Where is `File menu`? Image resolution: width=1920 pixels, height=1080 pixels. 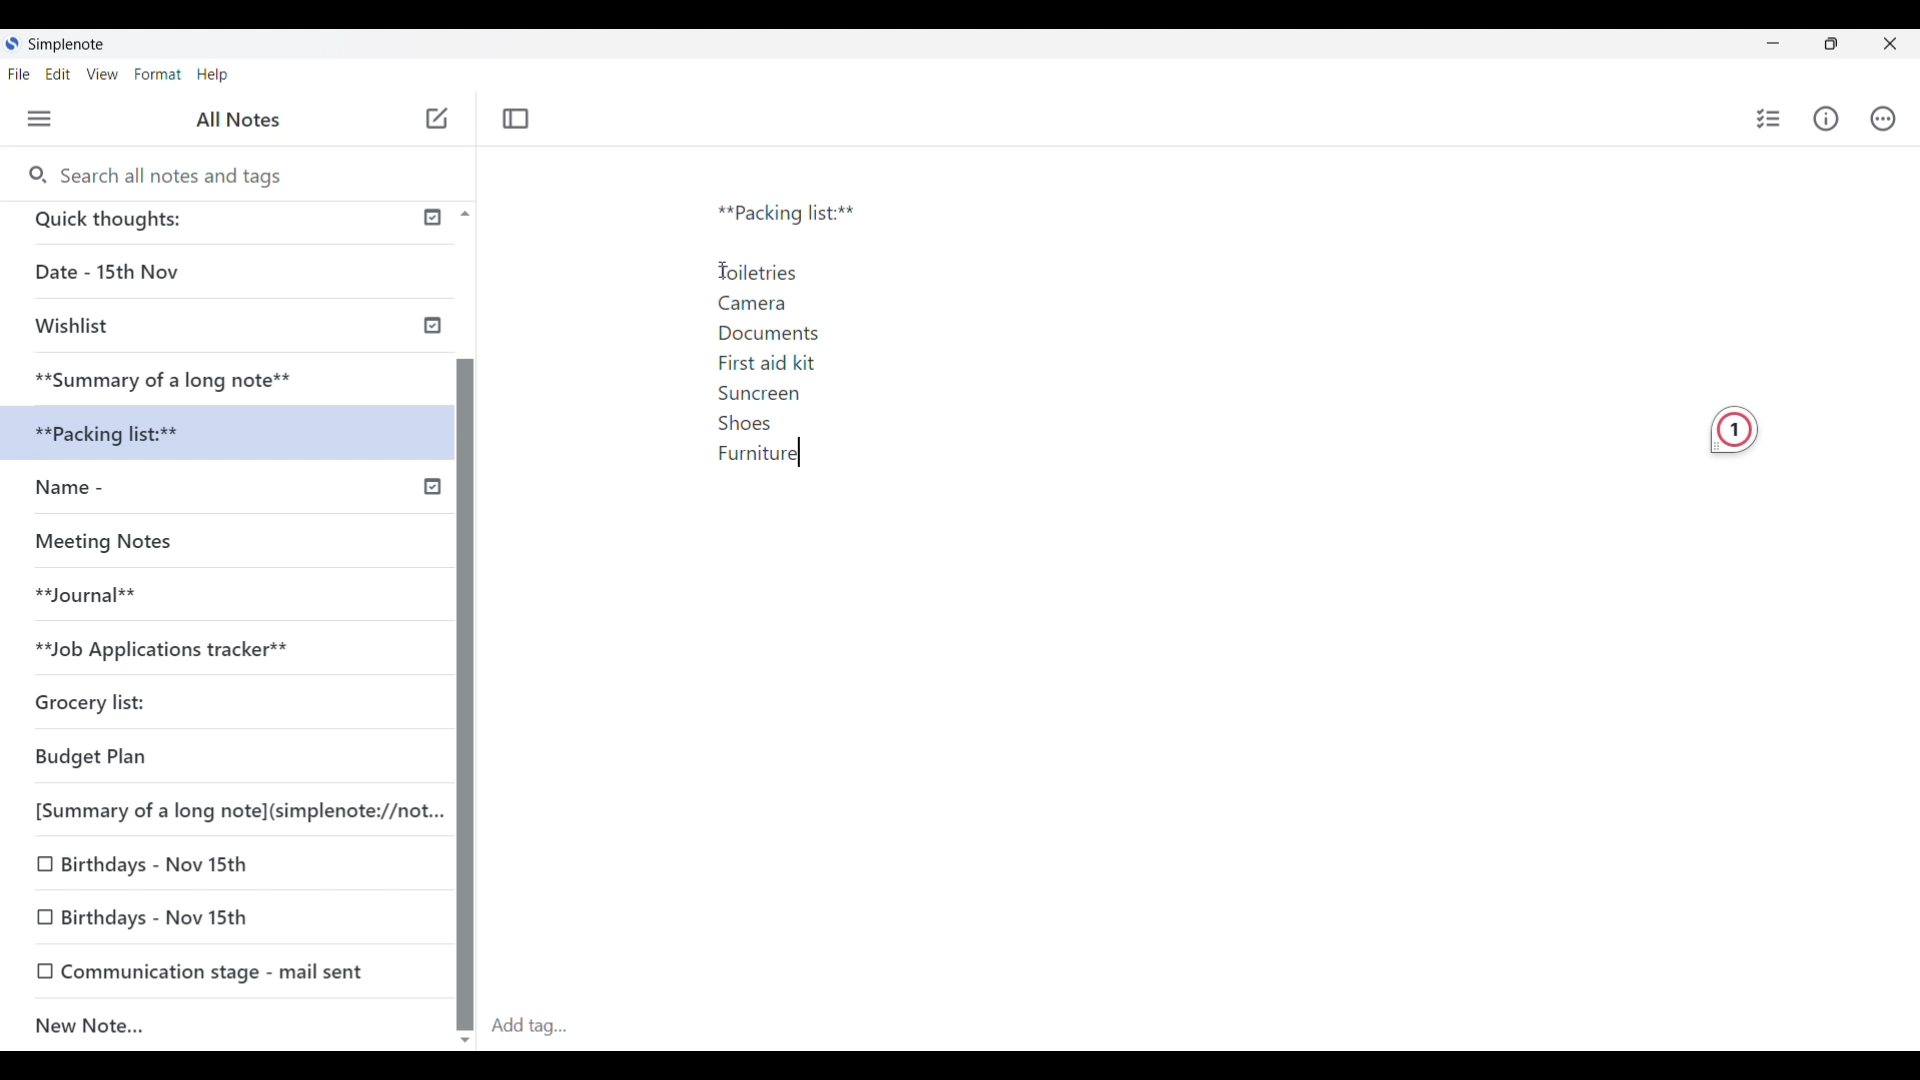 File menu is located at coordinates (19, 74).